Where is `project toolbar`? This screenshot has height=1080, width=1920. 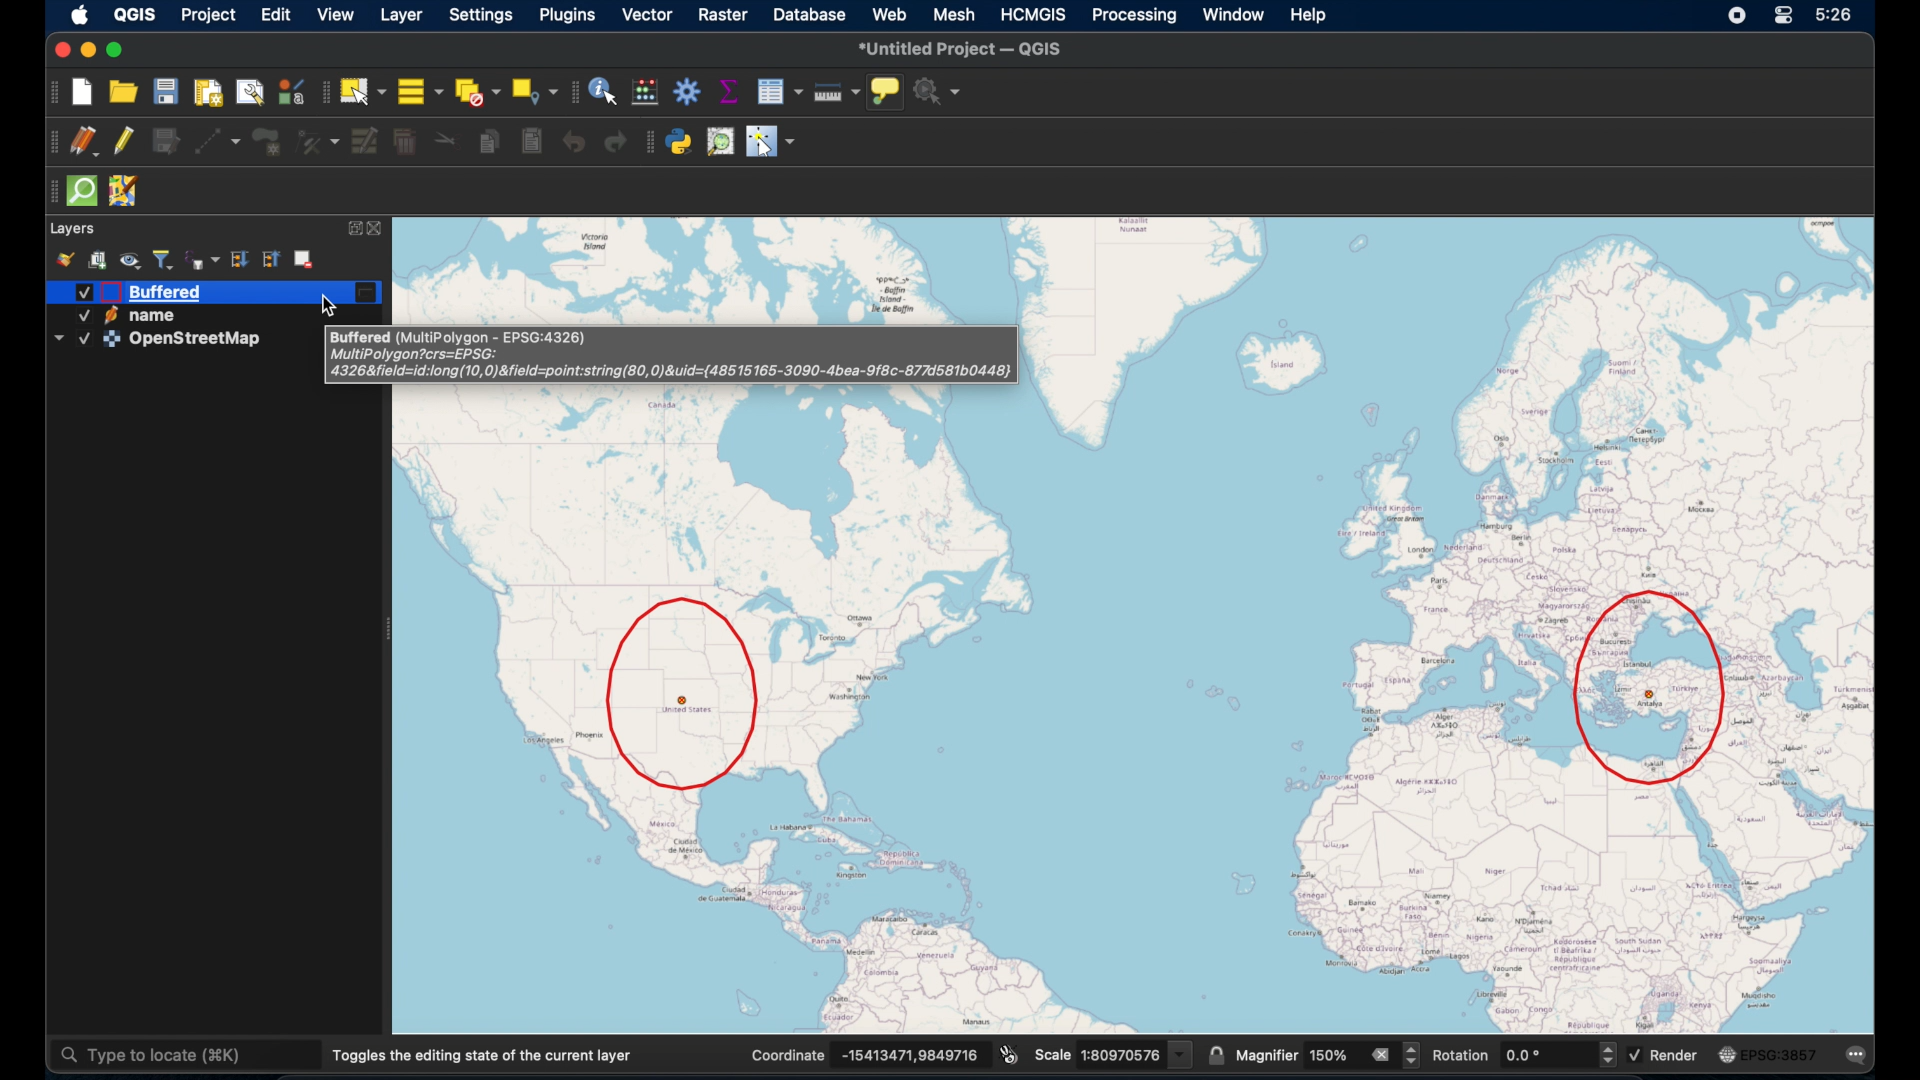
project toolbar is located at coordinates (50, 91).